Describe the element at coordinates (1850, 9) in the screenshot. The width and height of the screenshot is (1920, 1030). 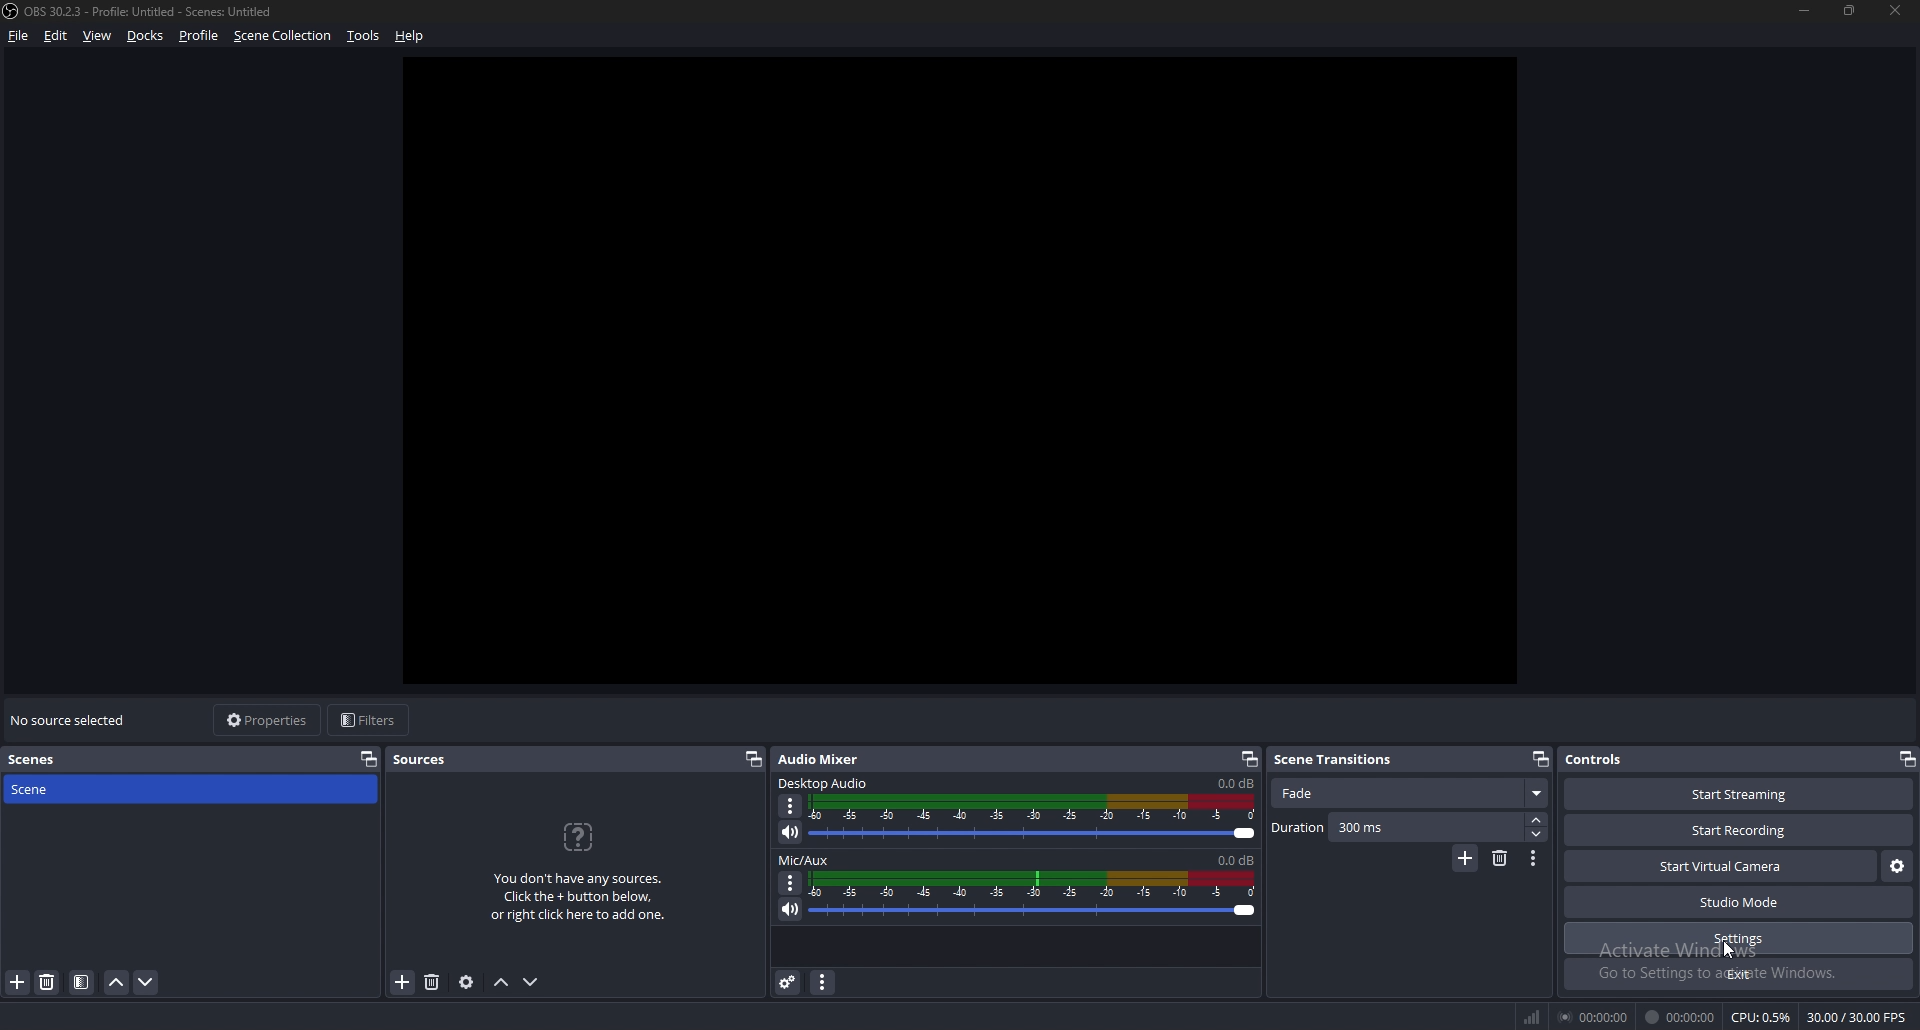
I see `resize` at that location.